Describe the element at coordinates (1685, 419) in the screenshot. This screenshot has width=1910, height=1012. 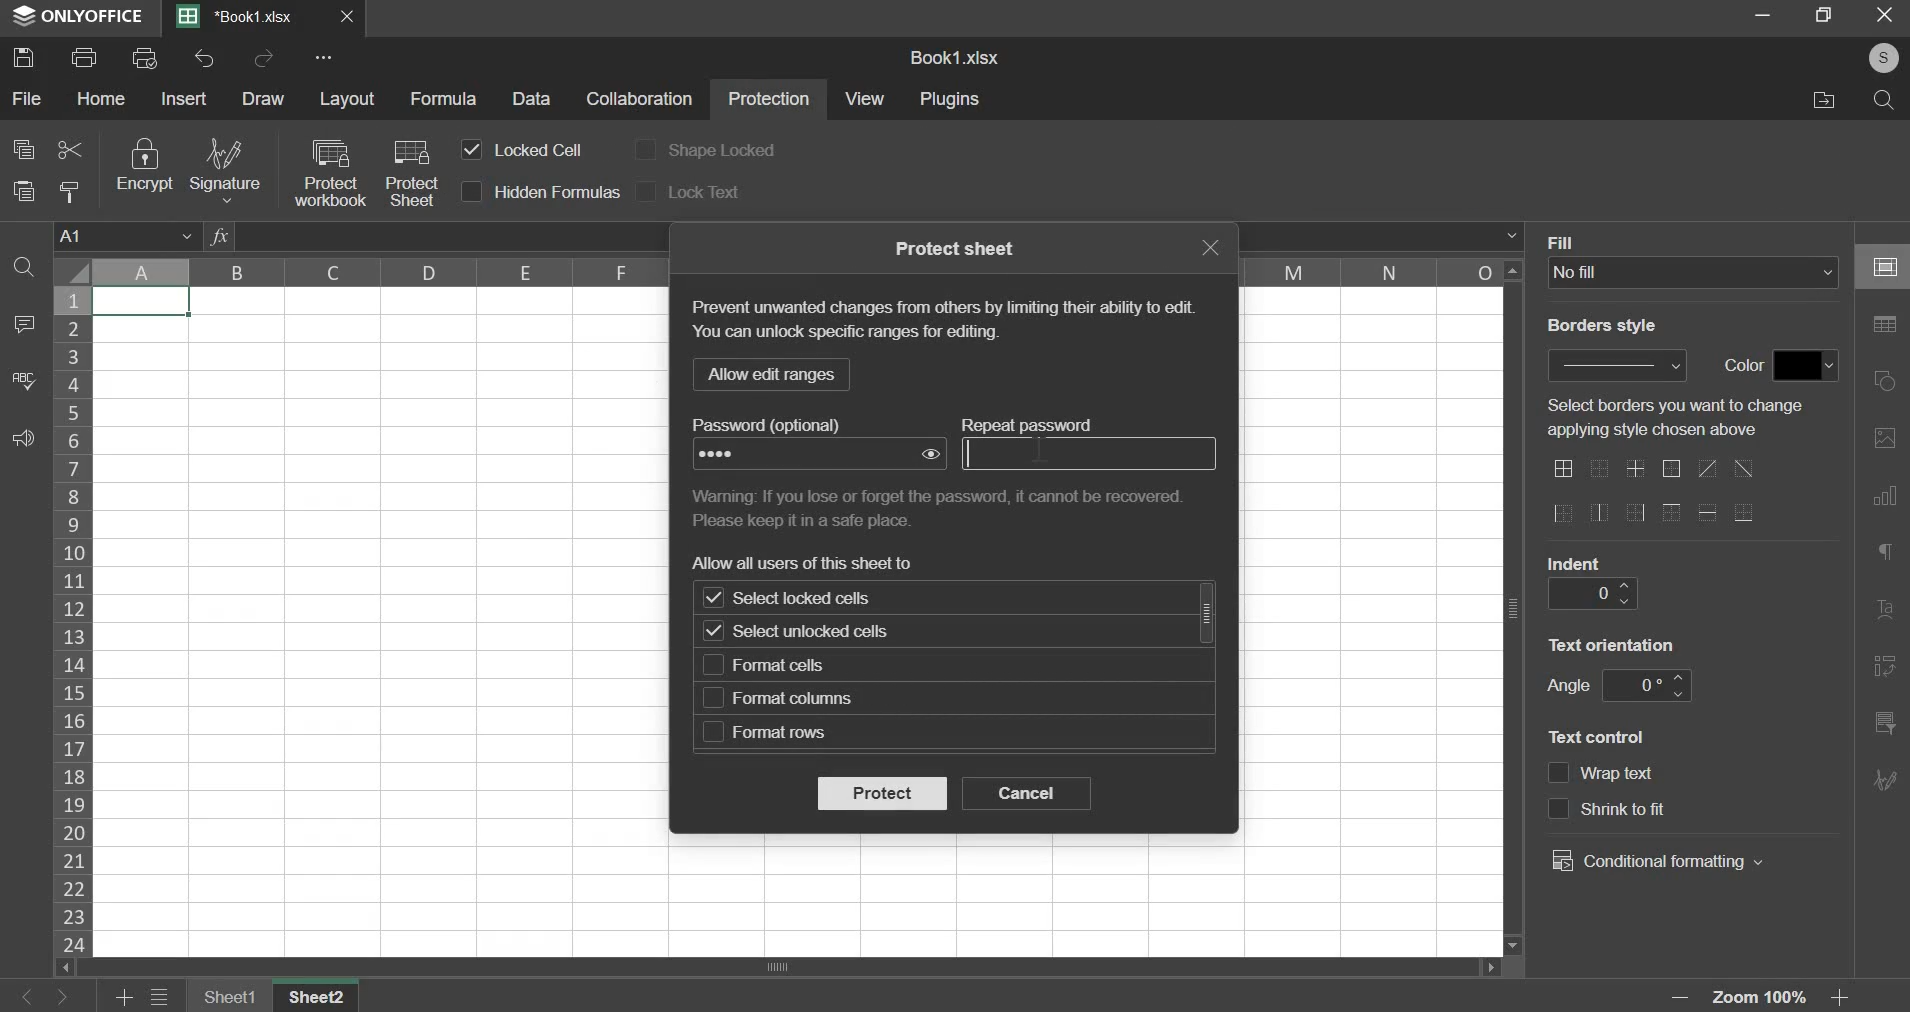
I see `text` at that location.